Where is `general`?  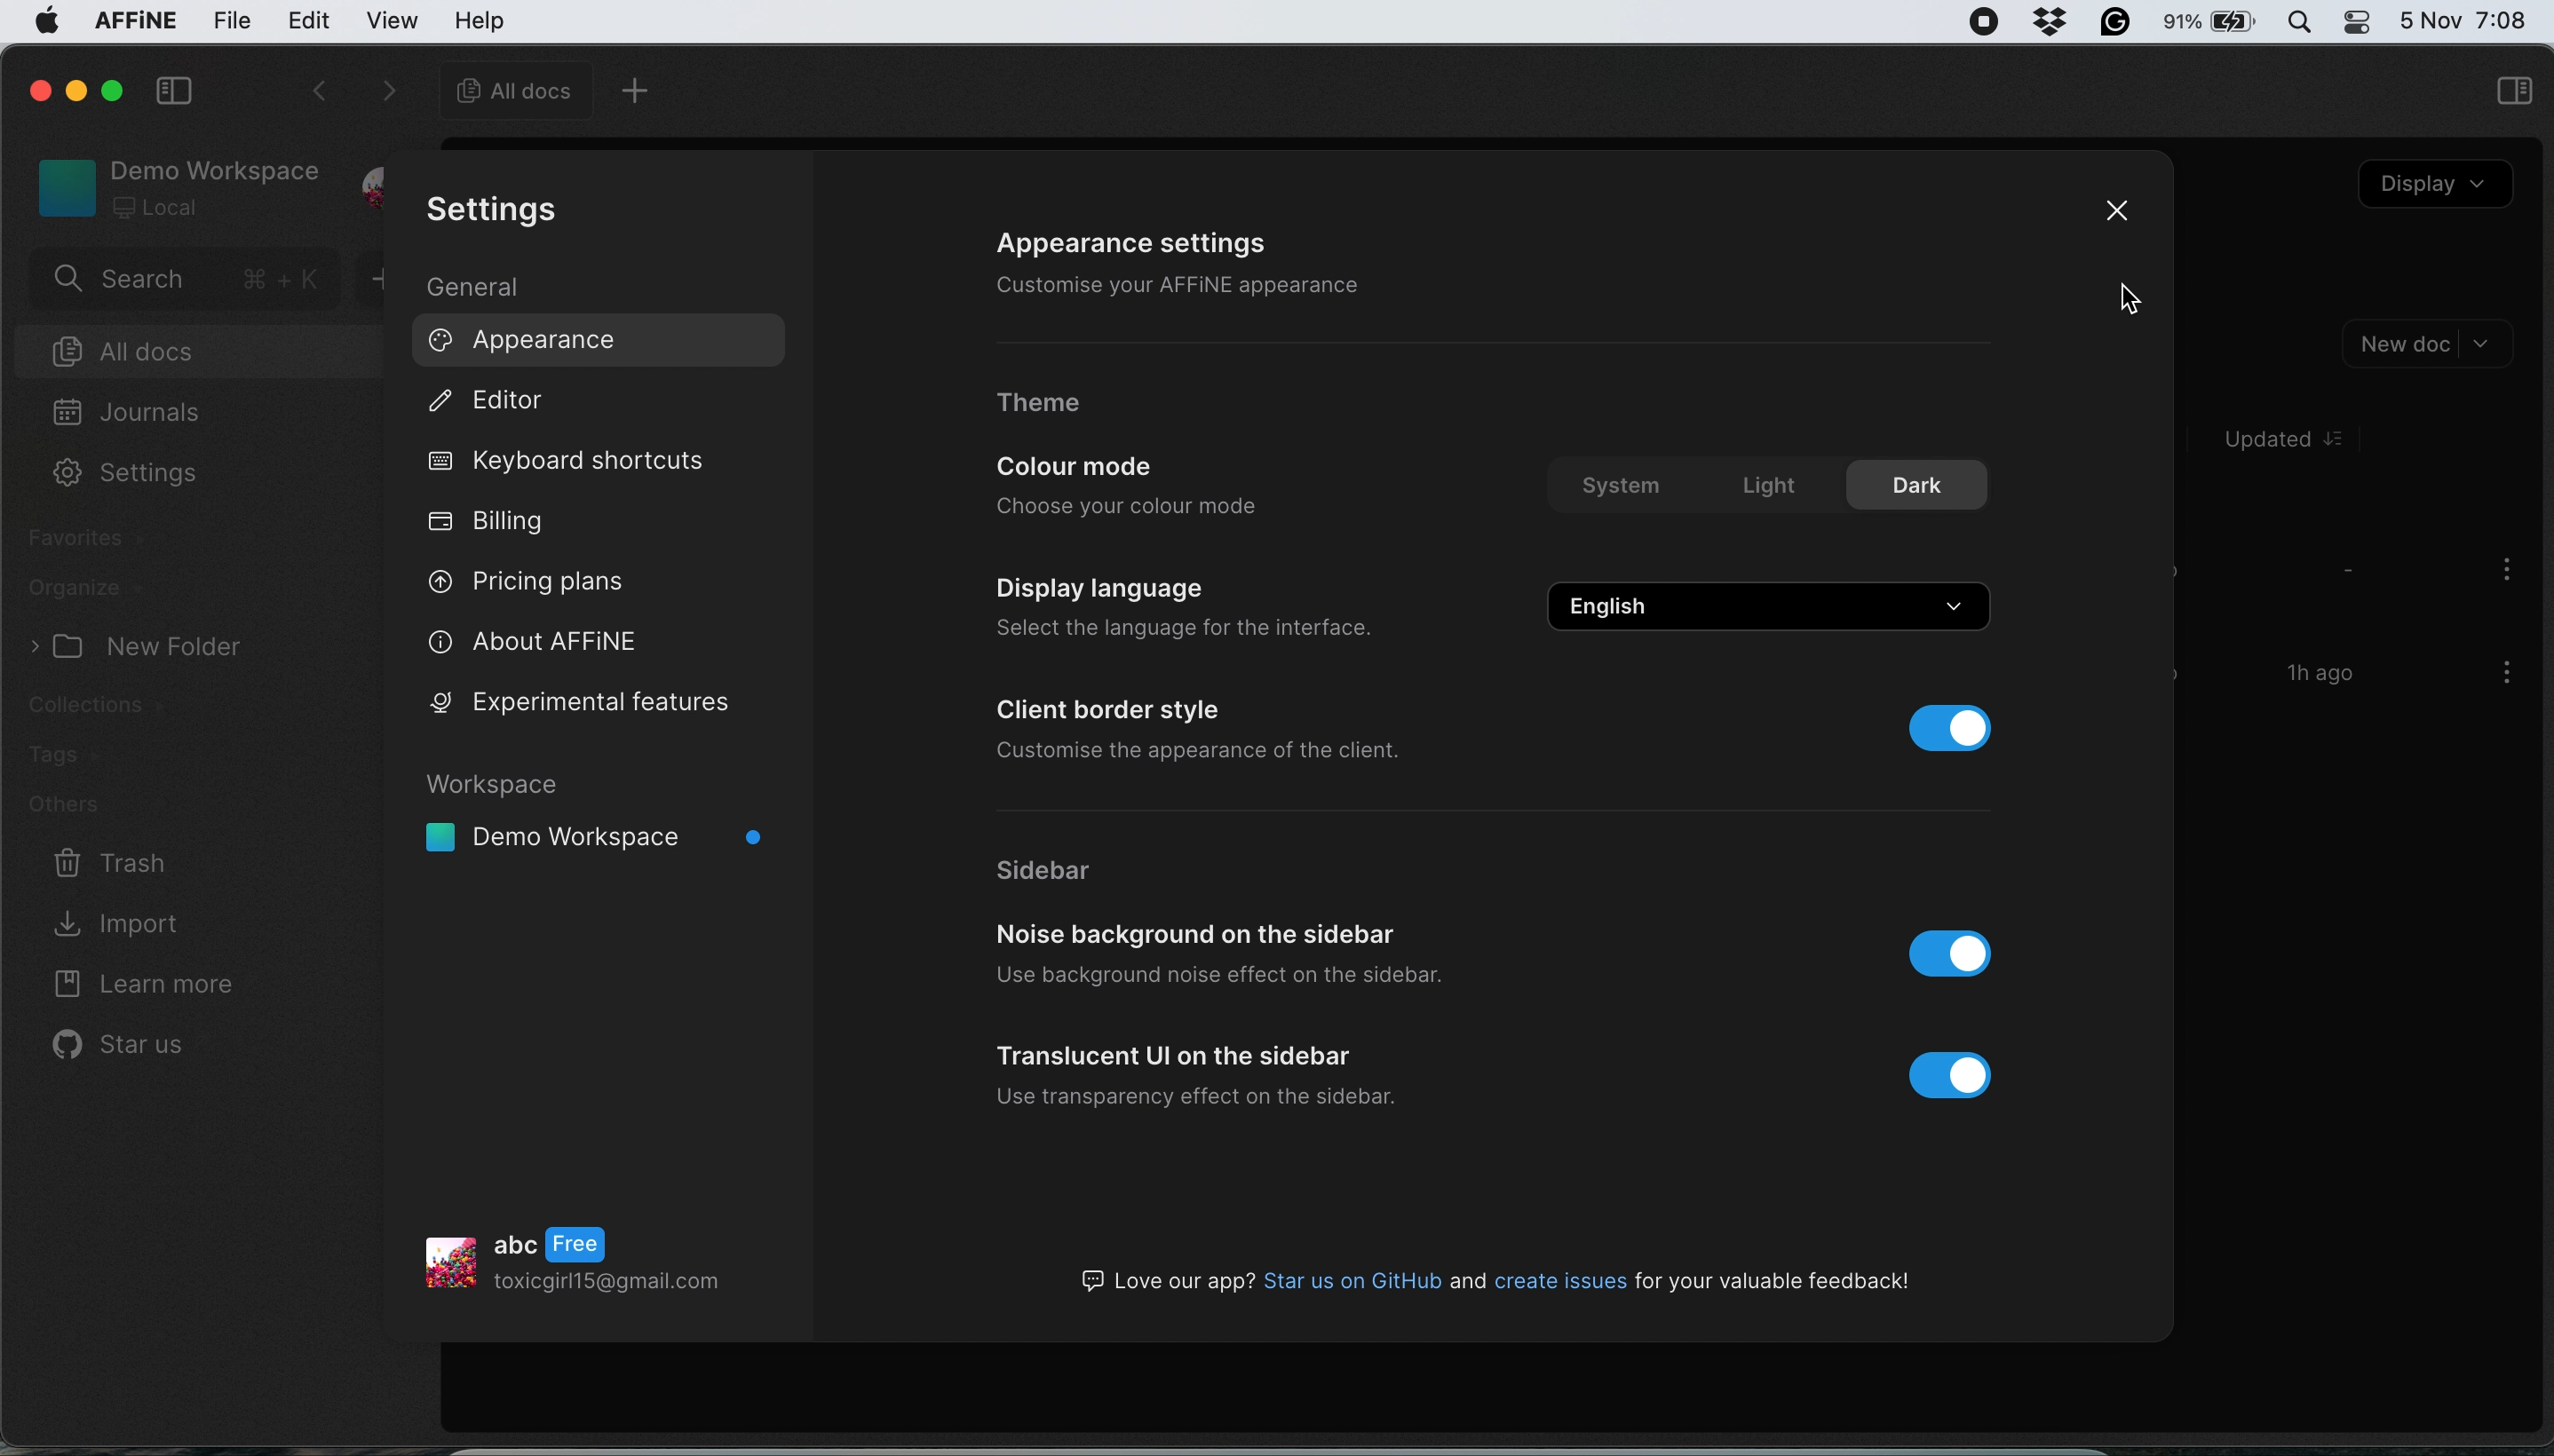 general is located at coordinates (476, 288).